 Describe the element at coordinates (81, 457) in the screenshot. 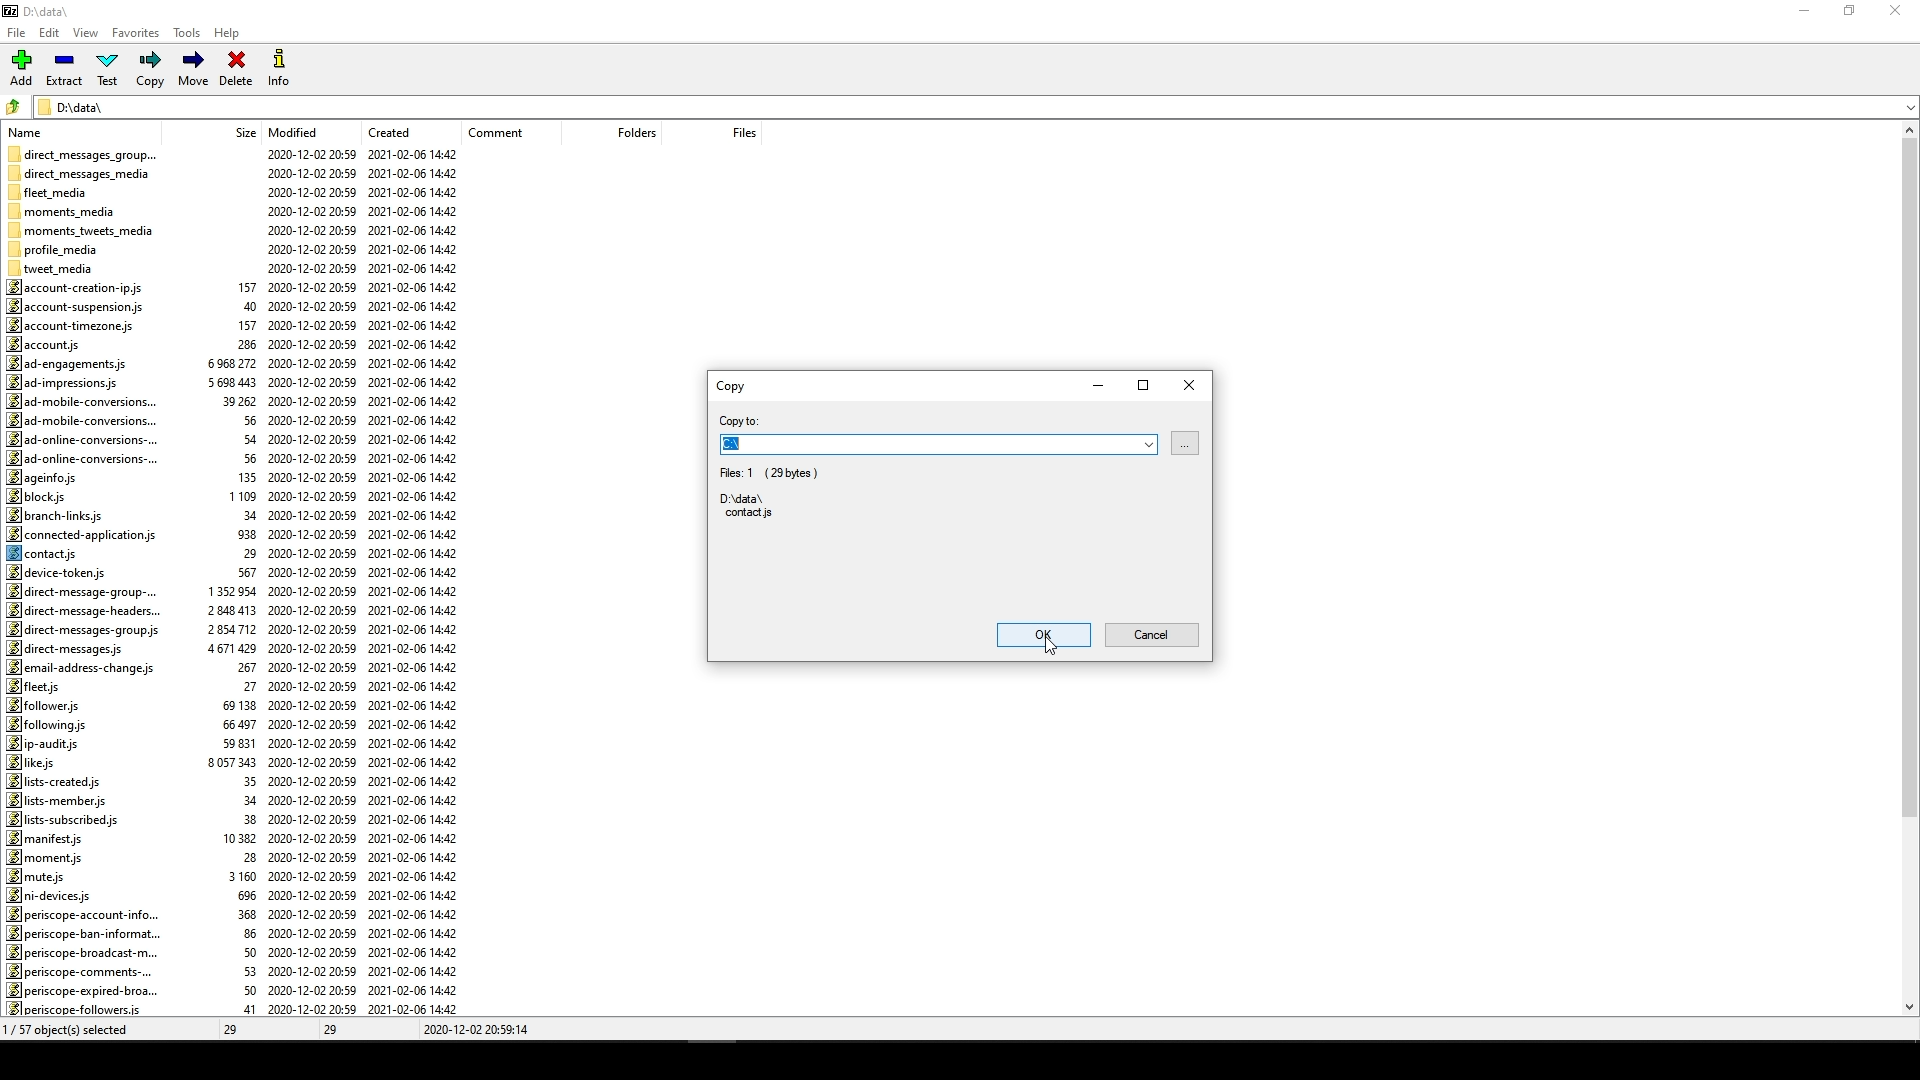

I see `ad-online-conversions` at that location.